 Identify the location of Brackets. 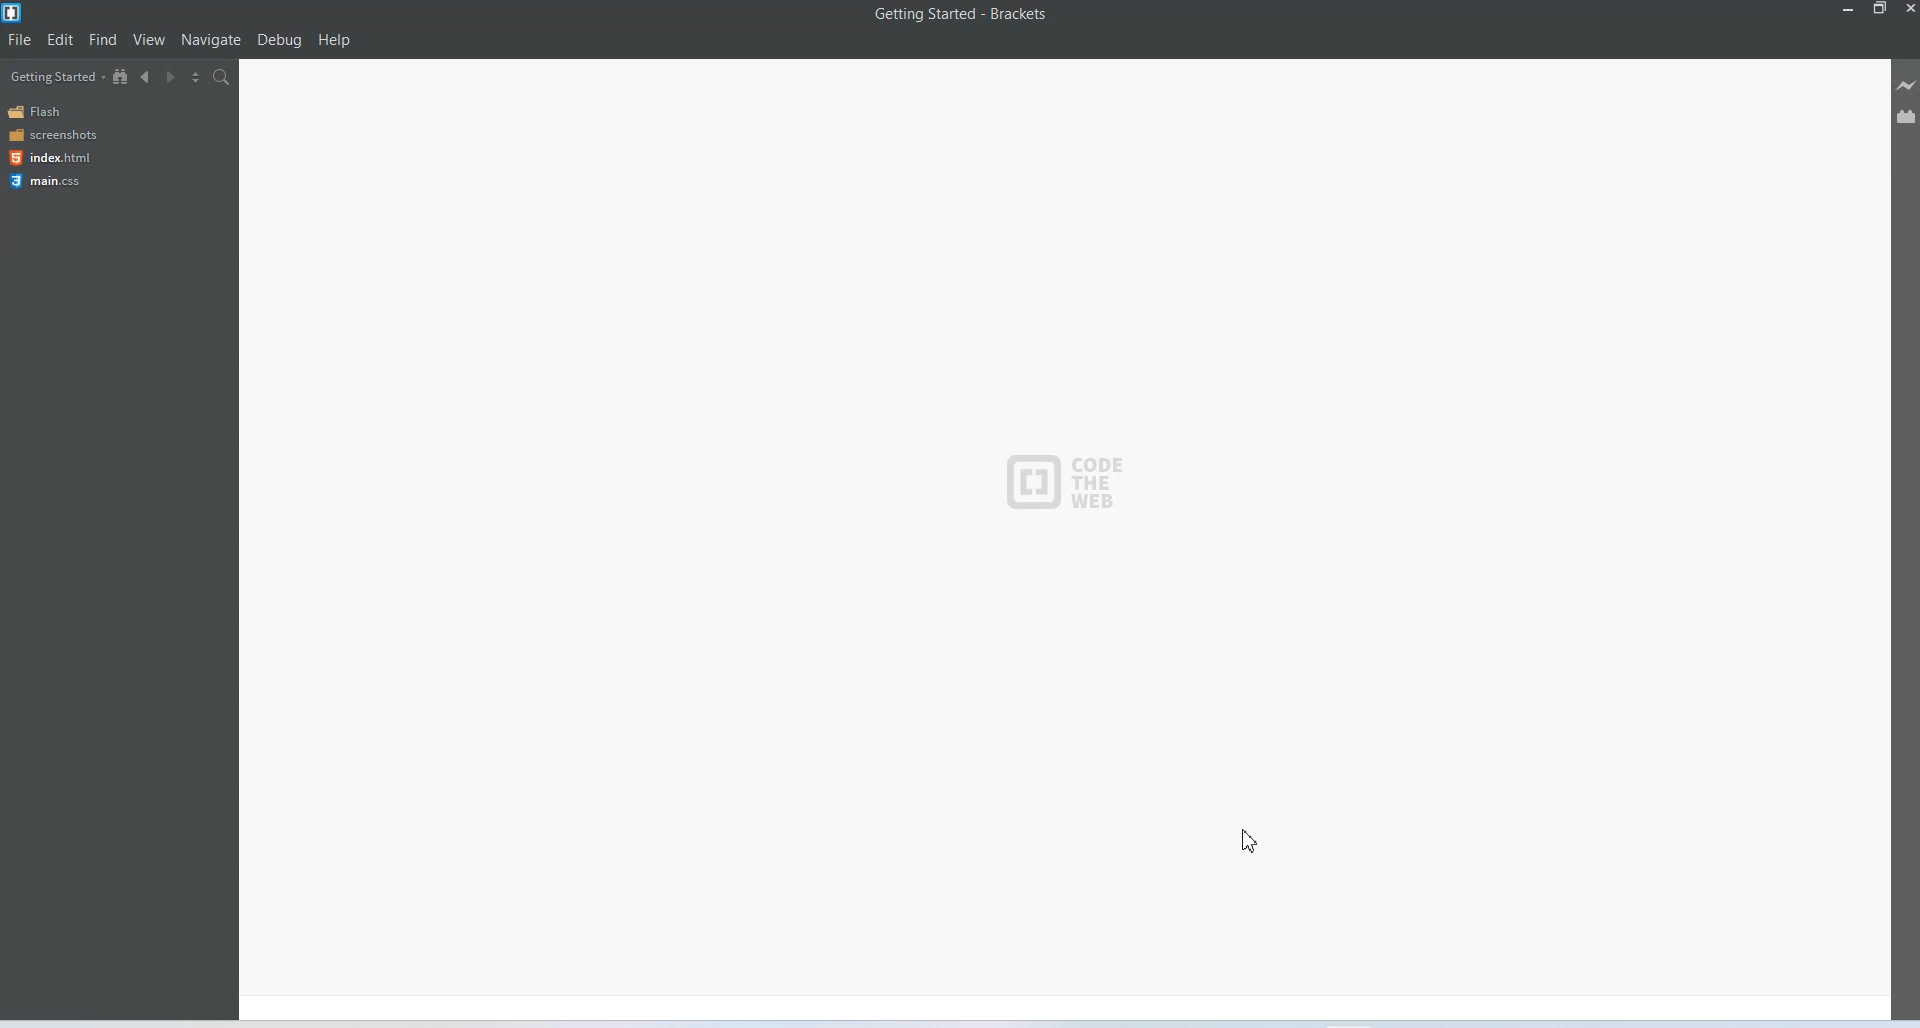
(1018, 13).